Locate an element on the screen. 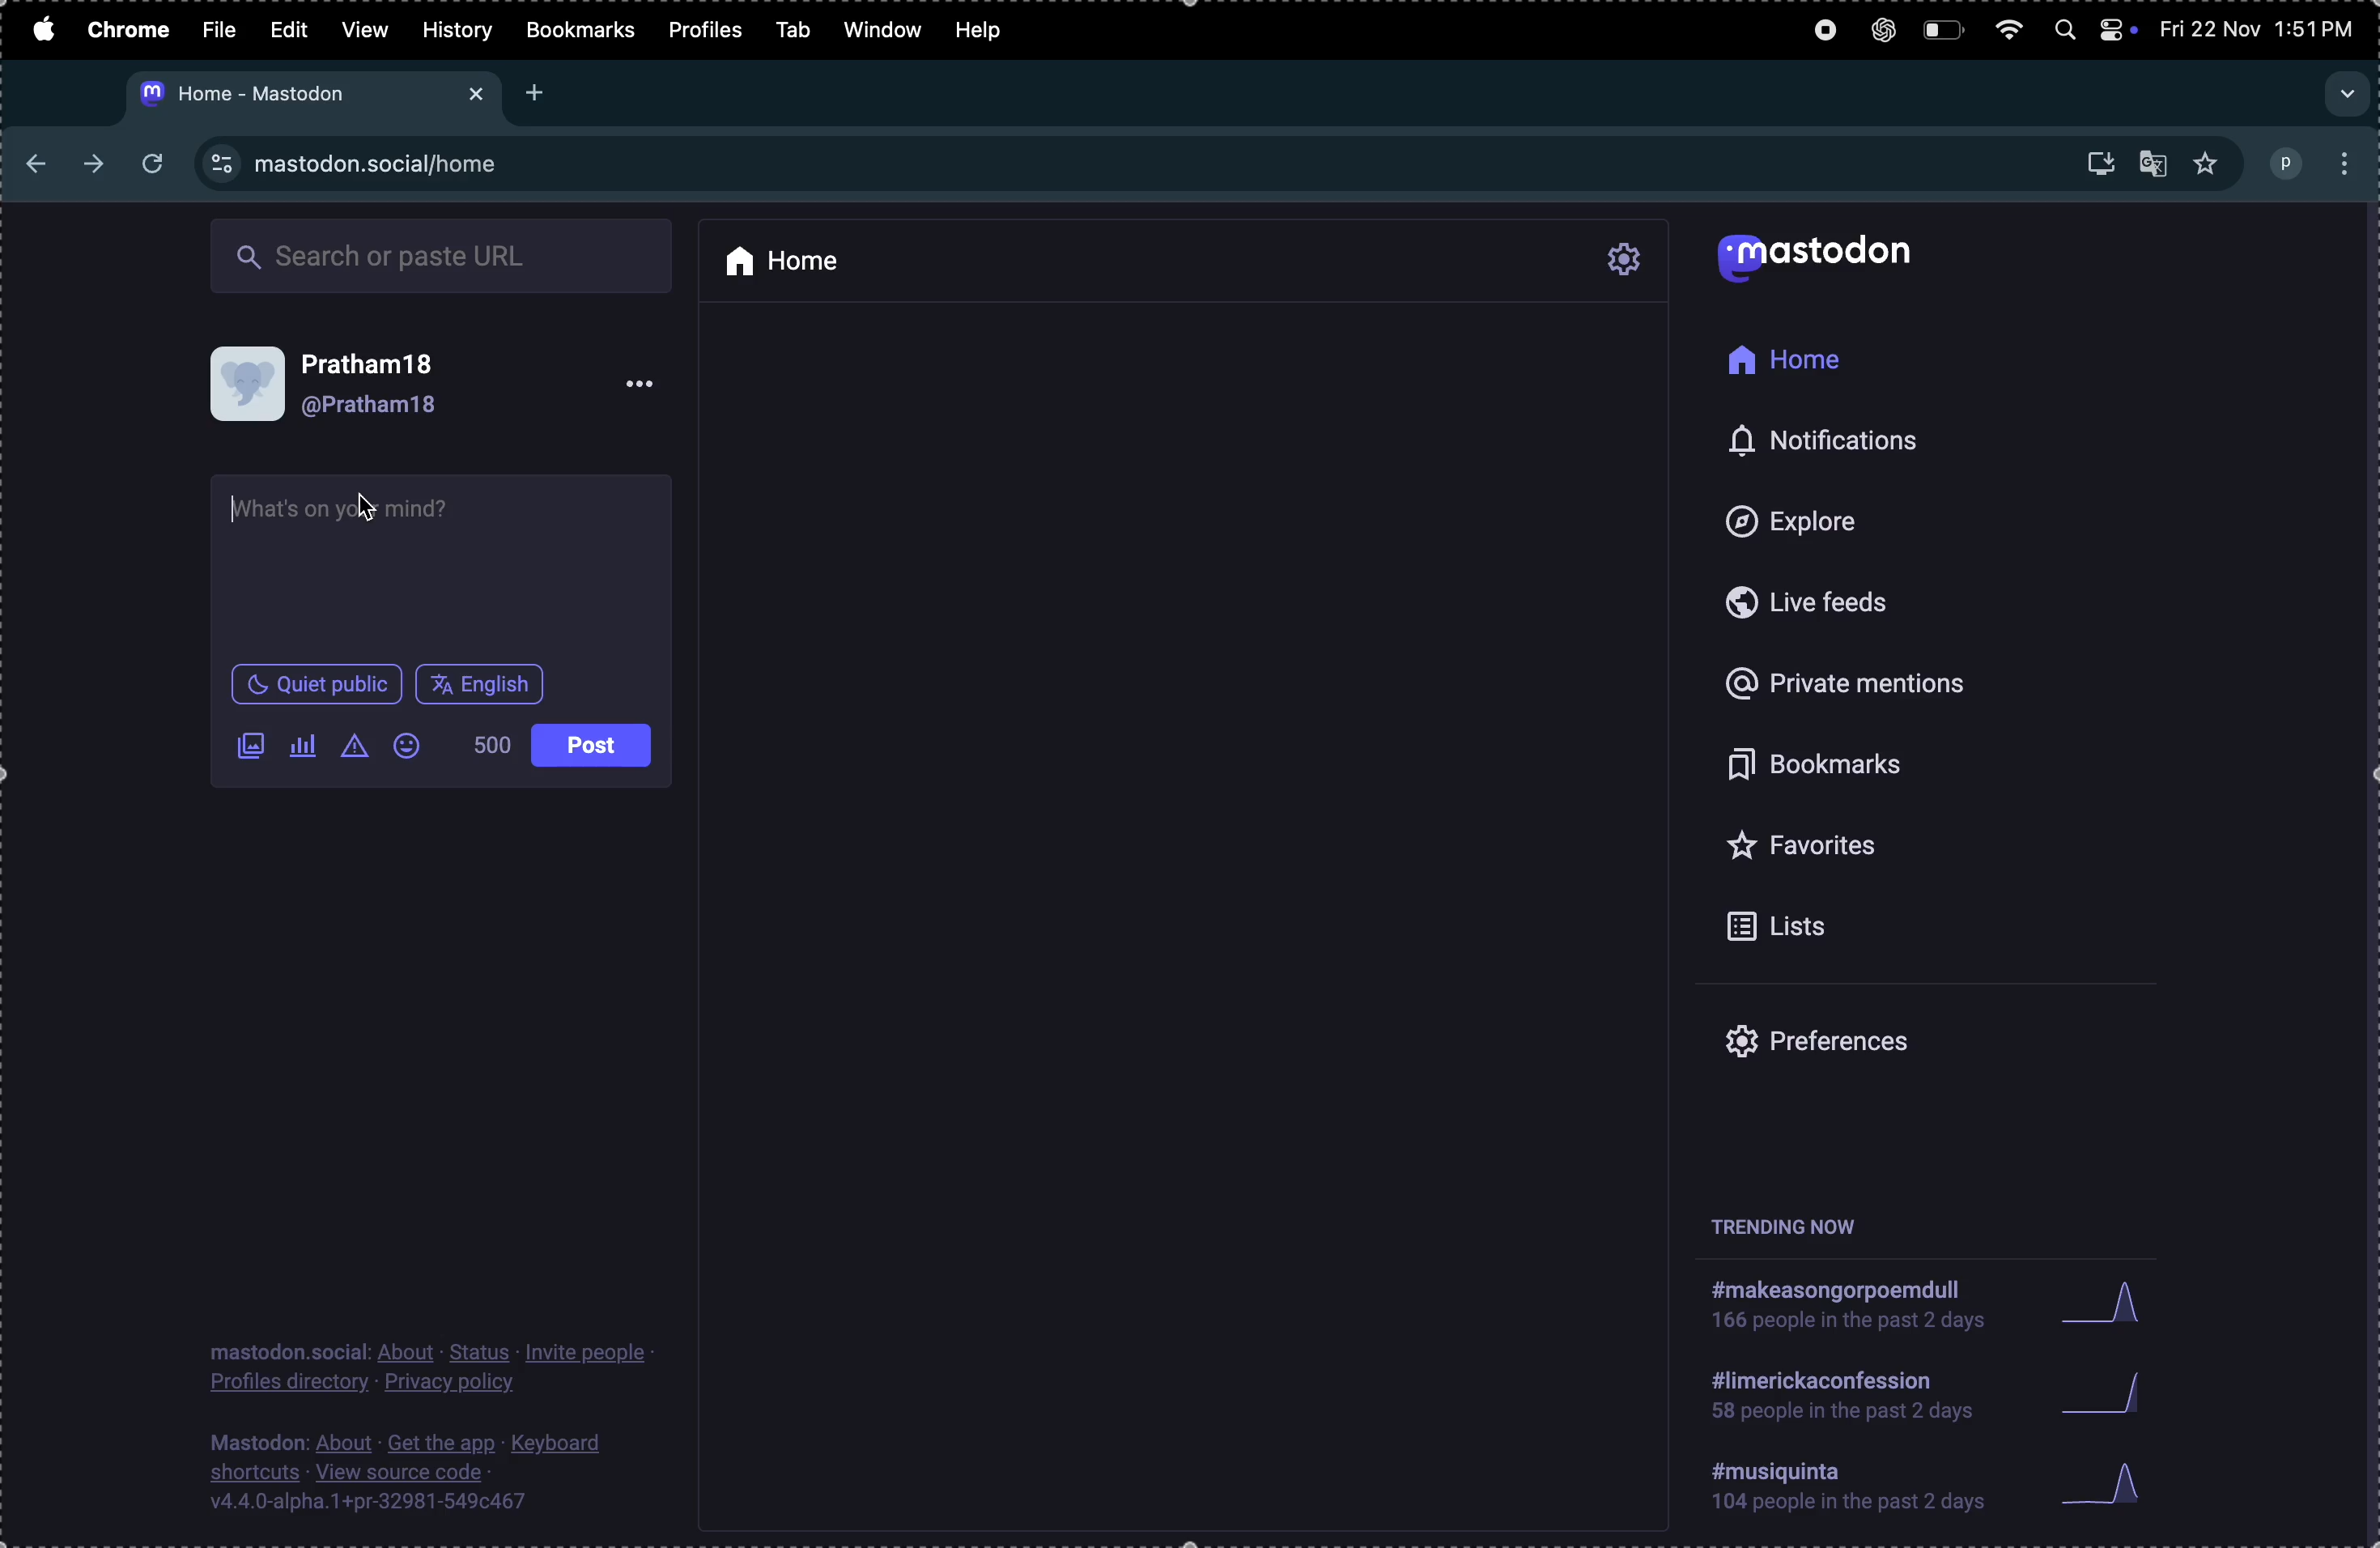 The width and height of the screenshot is (2380, 1548). home is located at coordinates (1817, 364).